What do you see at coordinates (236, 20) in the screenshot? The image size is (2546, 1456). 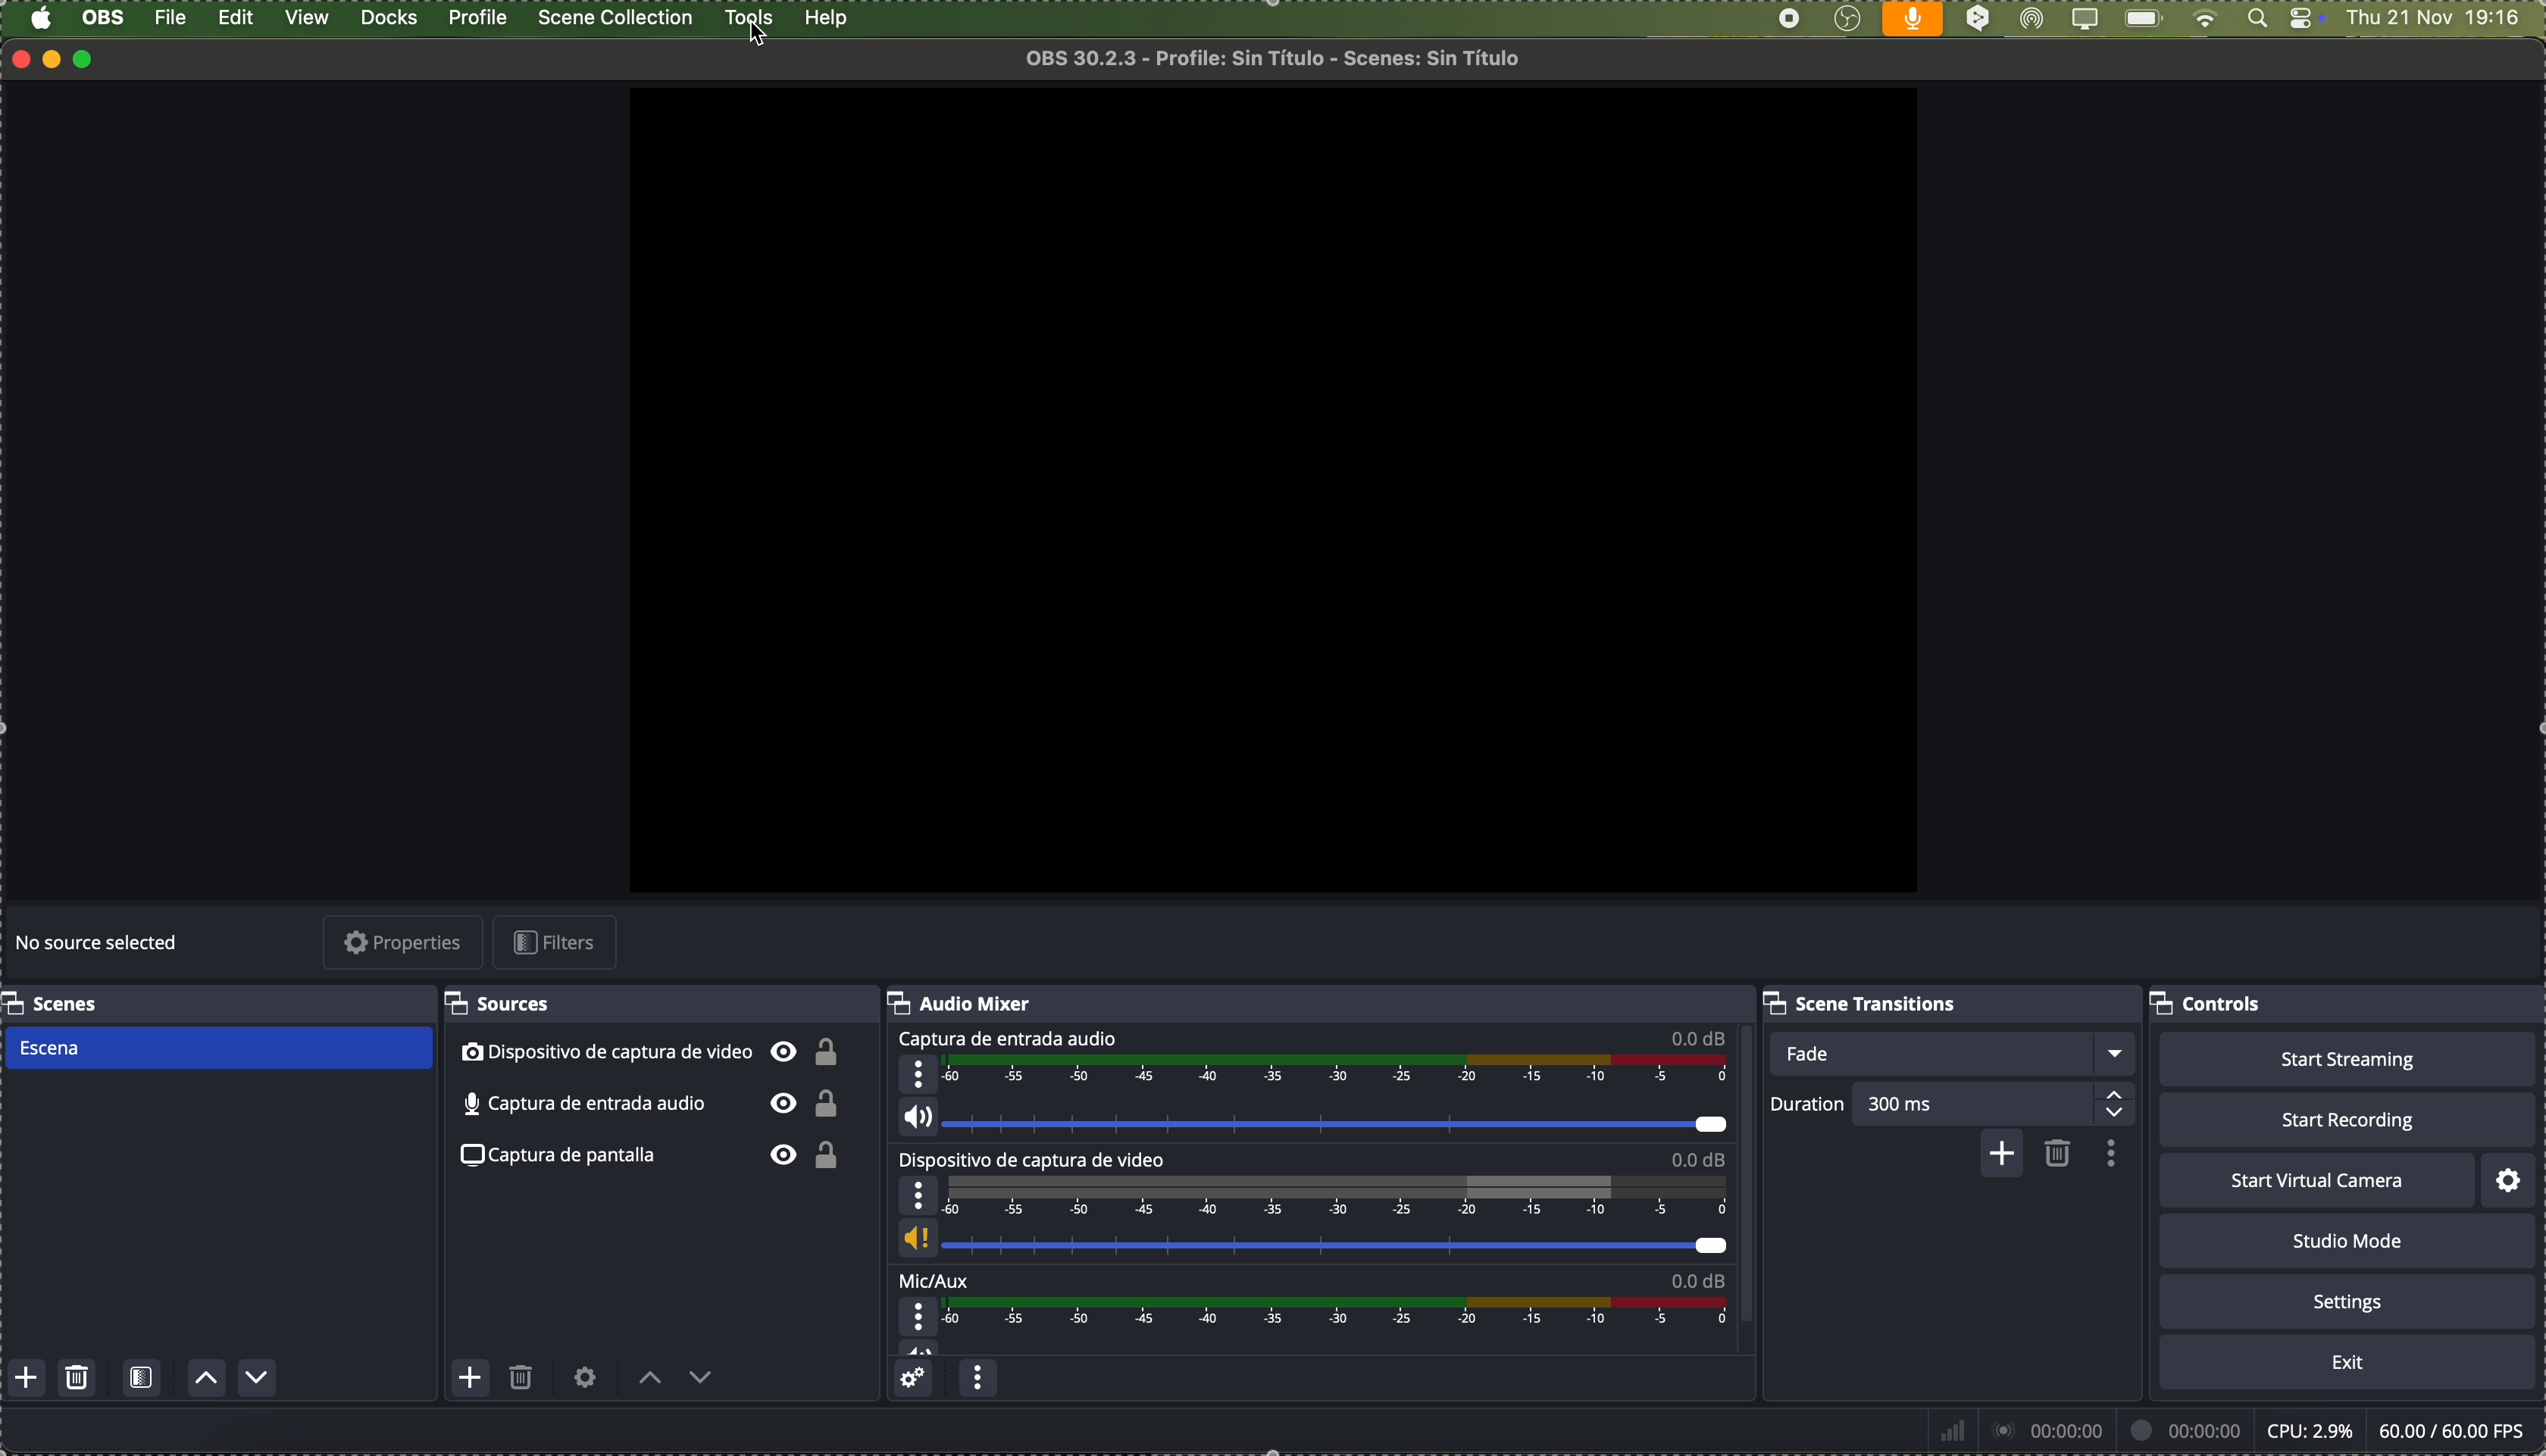 I see `edit` at bounding box center [236, 20].